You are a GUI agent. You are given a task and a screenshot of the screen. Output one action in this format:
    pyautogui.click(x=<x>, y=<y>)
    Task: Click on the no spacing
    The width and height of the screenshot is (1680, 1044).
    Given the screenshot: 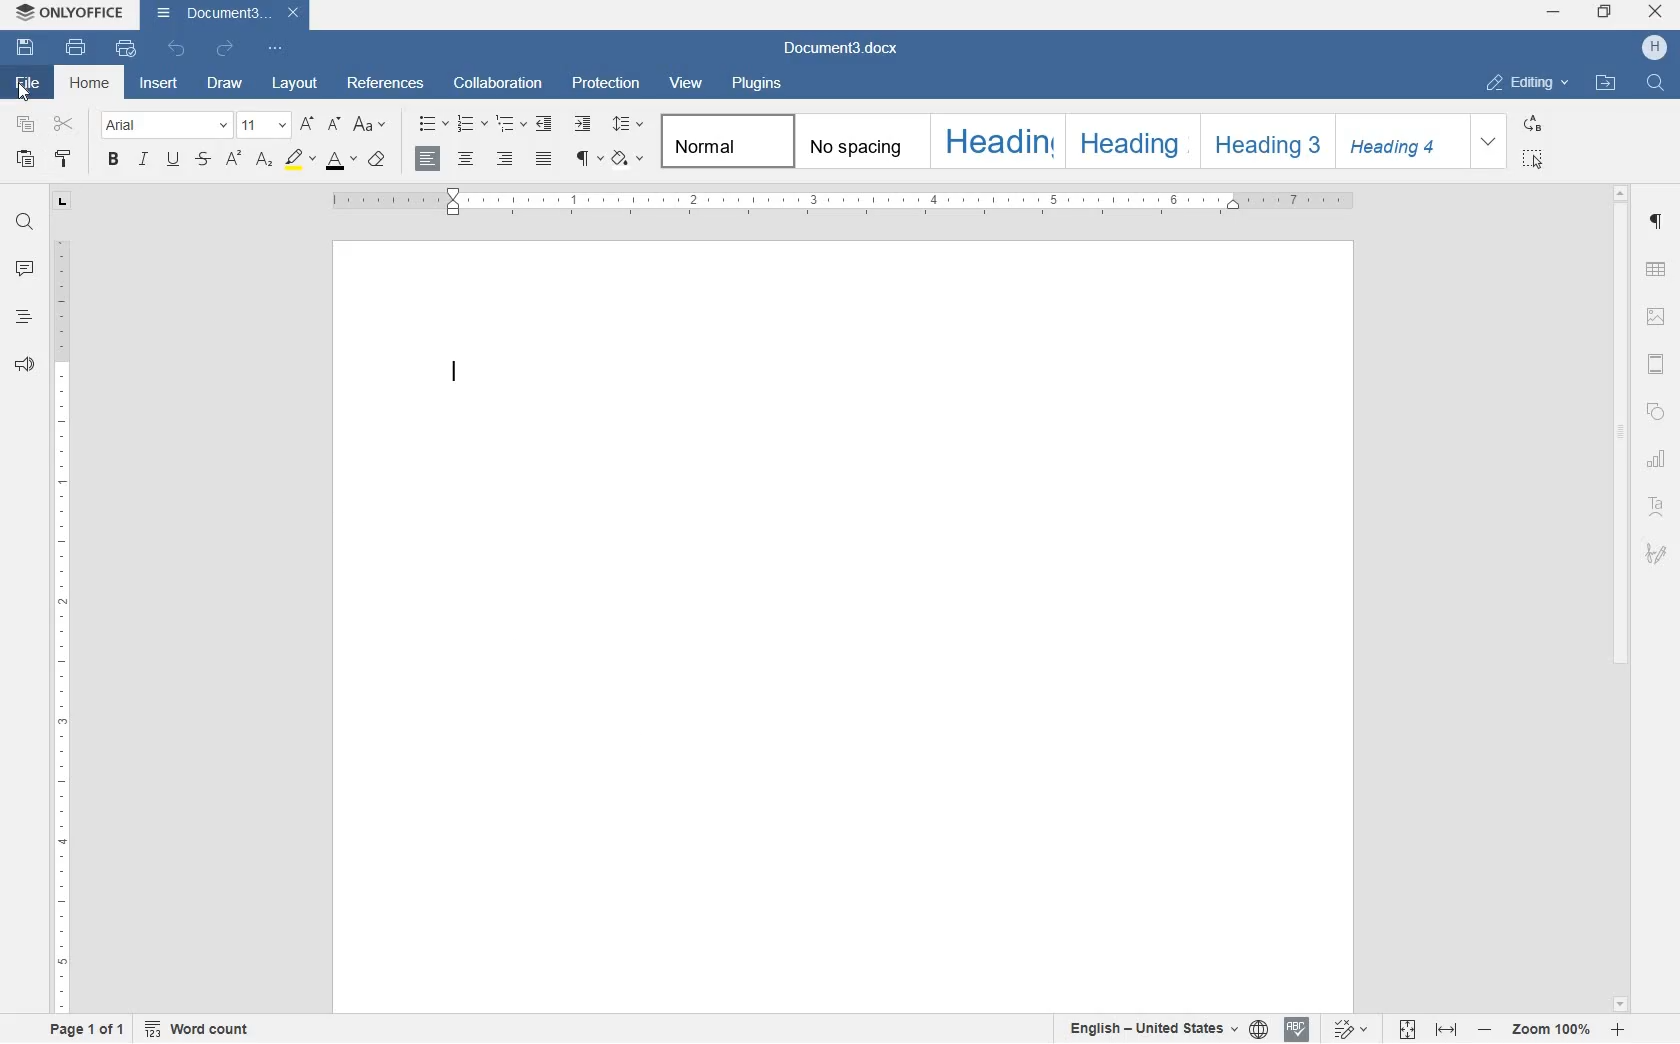 What is the action you would take?
    pyautogui.click(x=855, y=142)
    